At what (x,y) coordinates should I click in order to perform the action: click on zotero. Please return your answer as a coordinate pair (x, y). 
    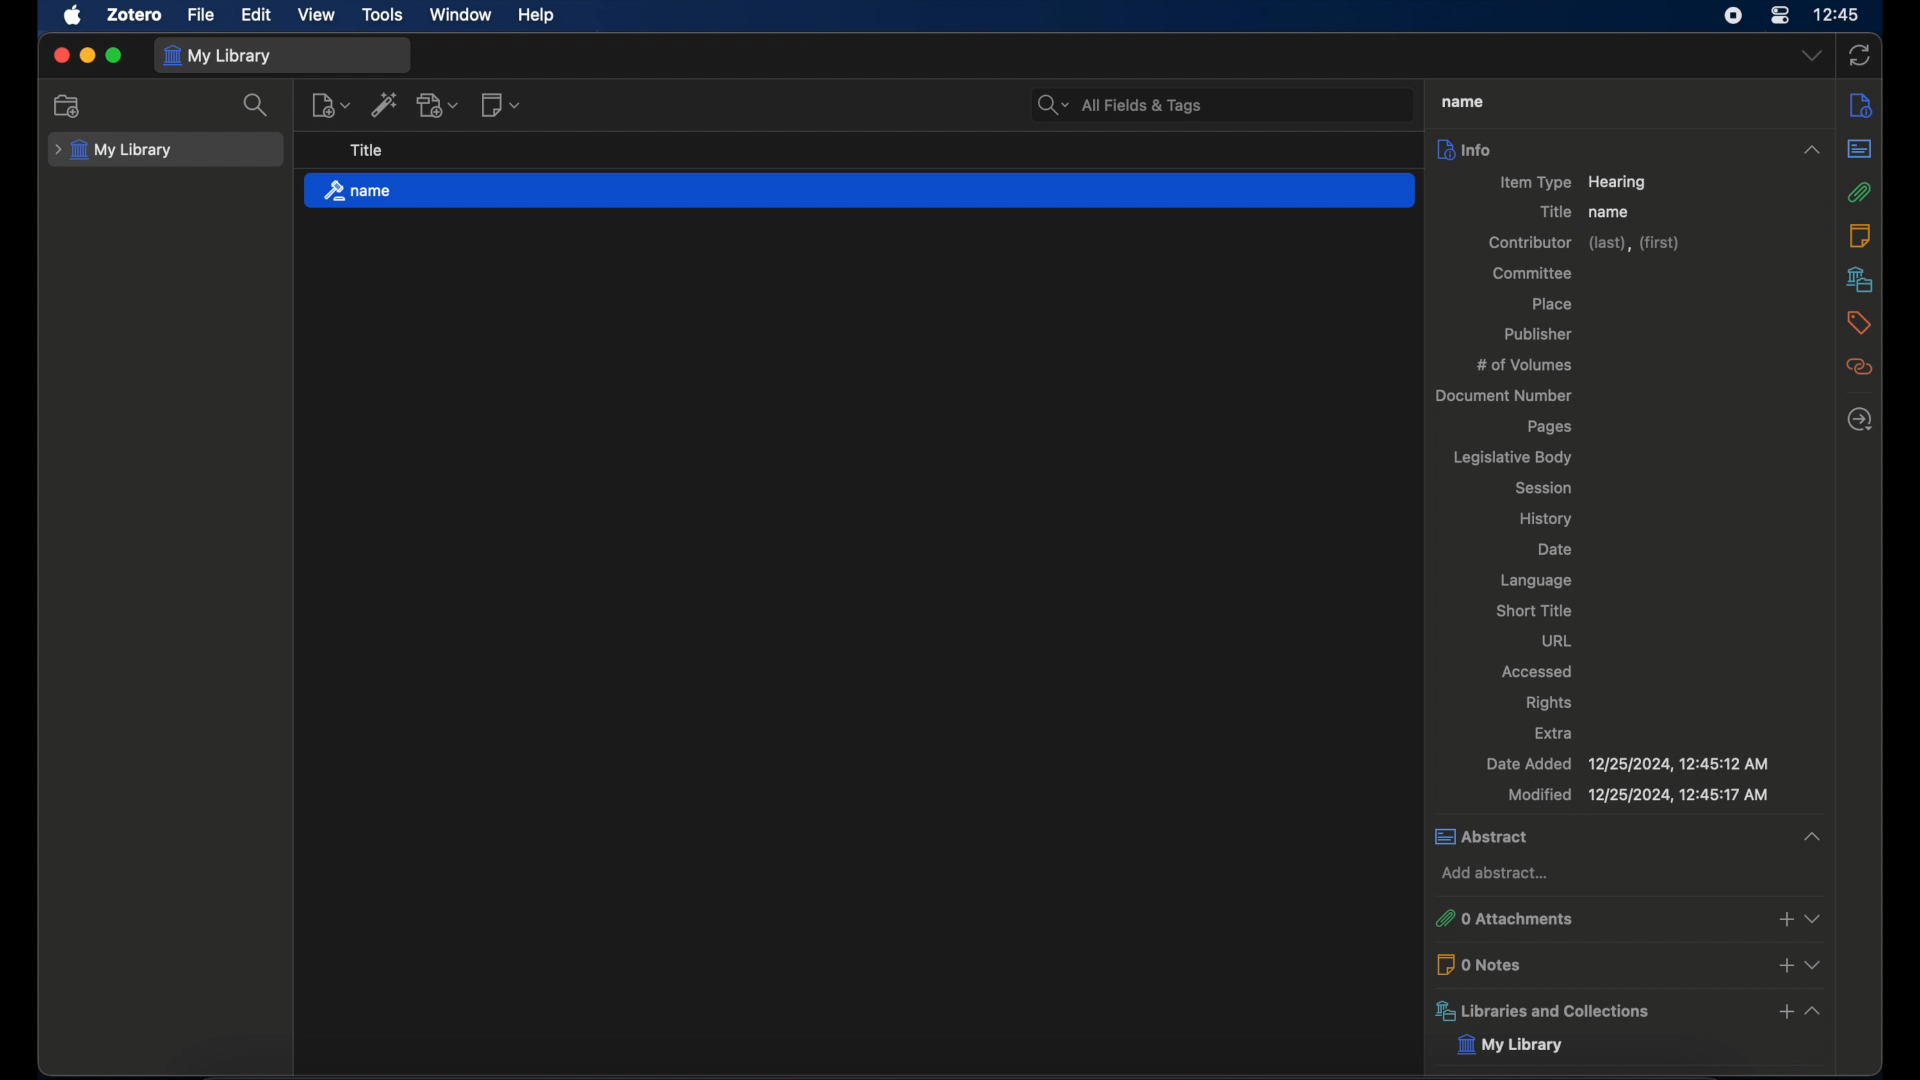
    Looking at the image, I should click on (134, 15).